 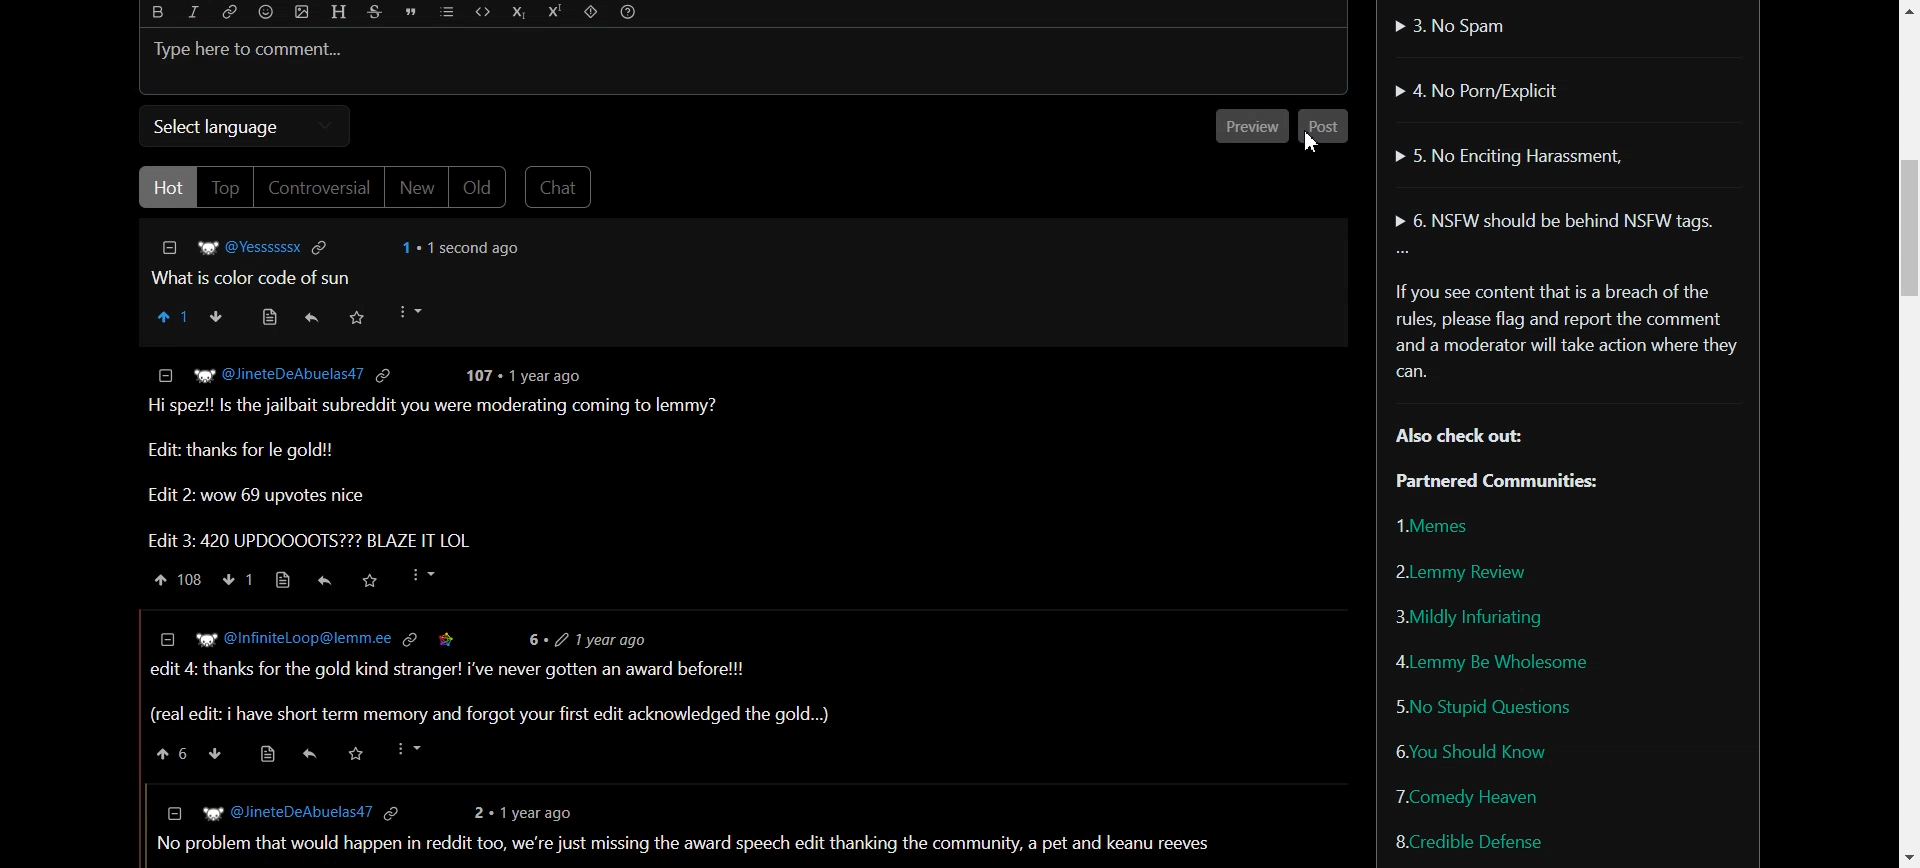 I want to click on Quote, so click(x=413, y=12).